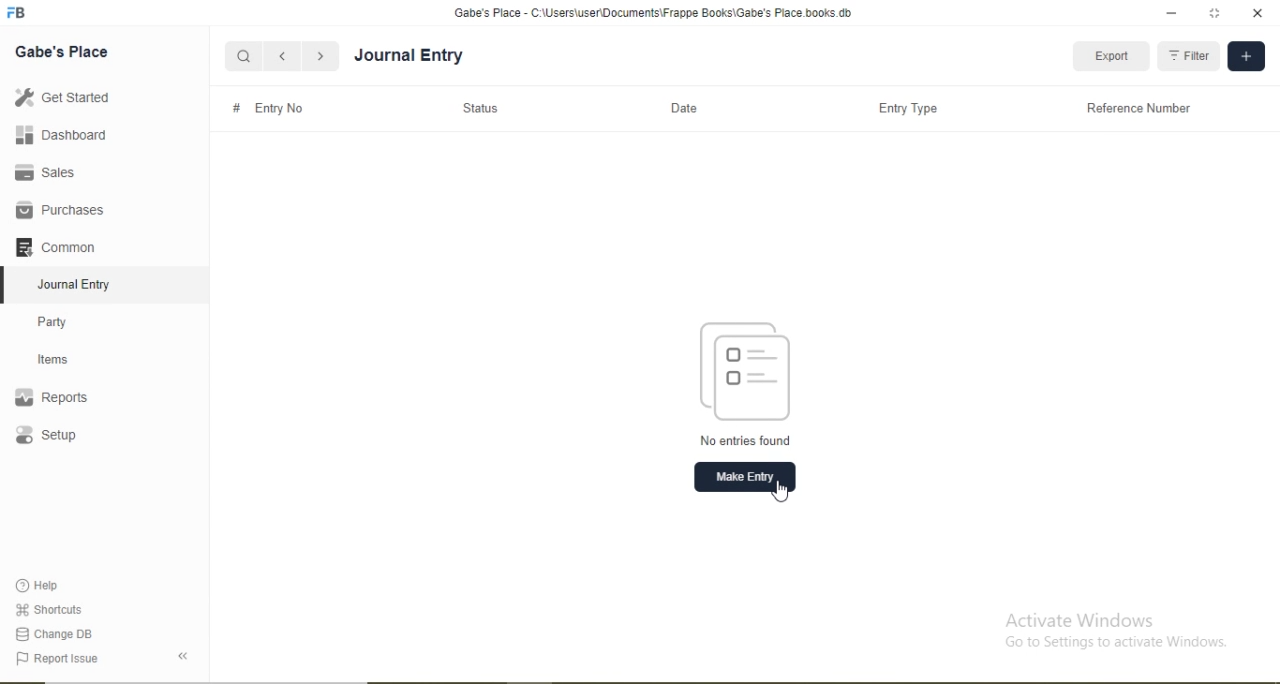 This screenshot has height=684, width=1280. Describe the element at coordinates (18, 13) in the screenshot. I see `logo` at that location.